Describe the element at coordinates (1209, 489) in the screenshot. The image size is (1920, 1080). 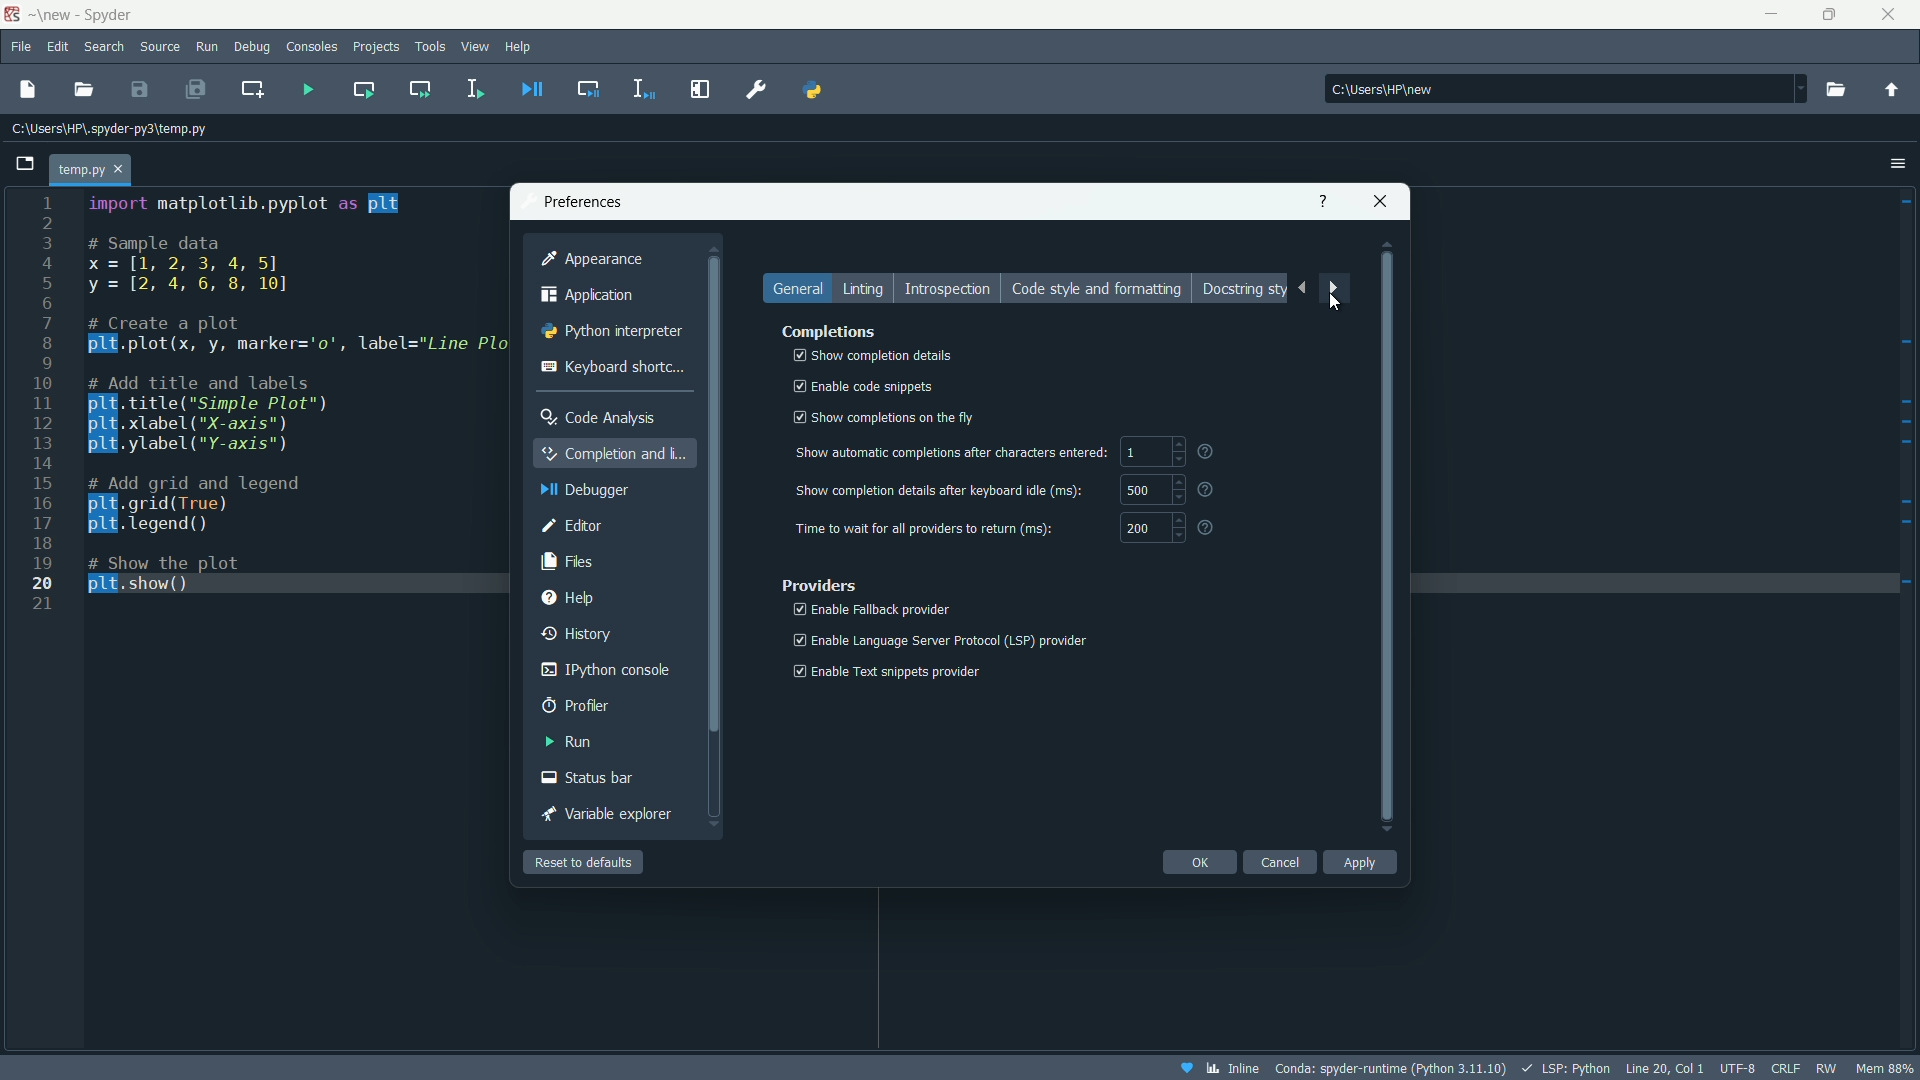
I see `question mark` at that location.